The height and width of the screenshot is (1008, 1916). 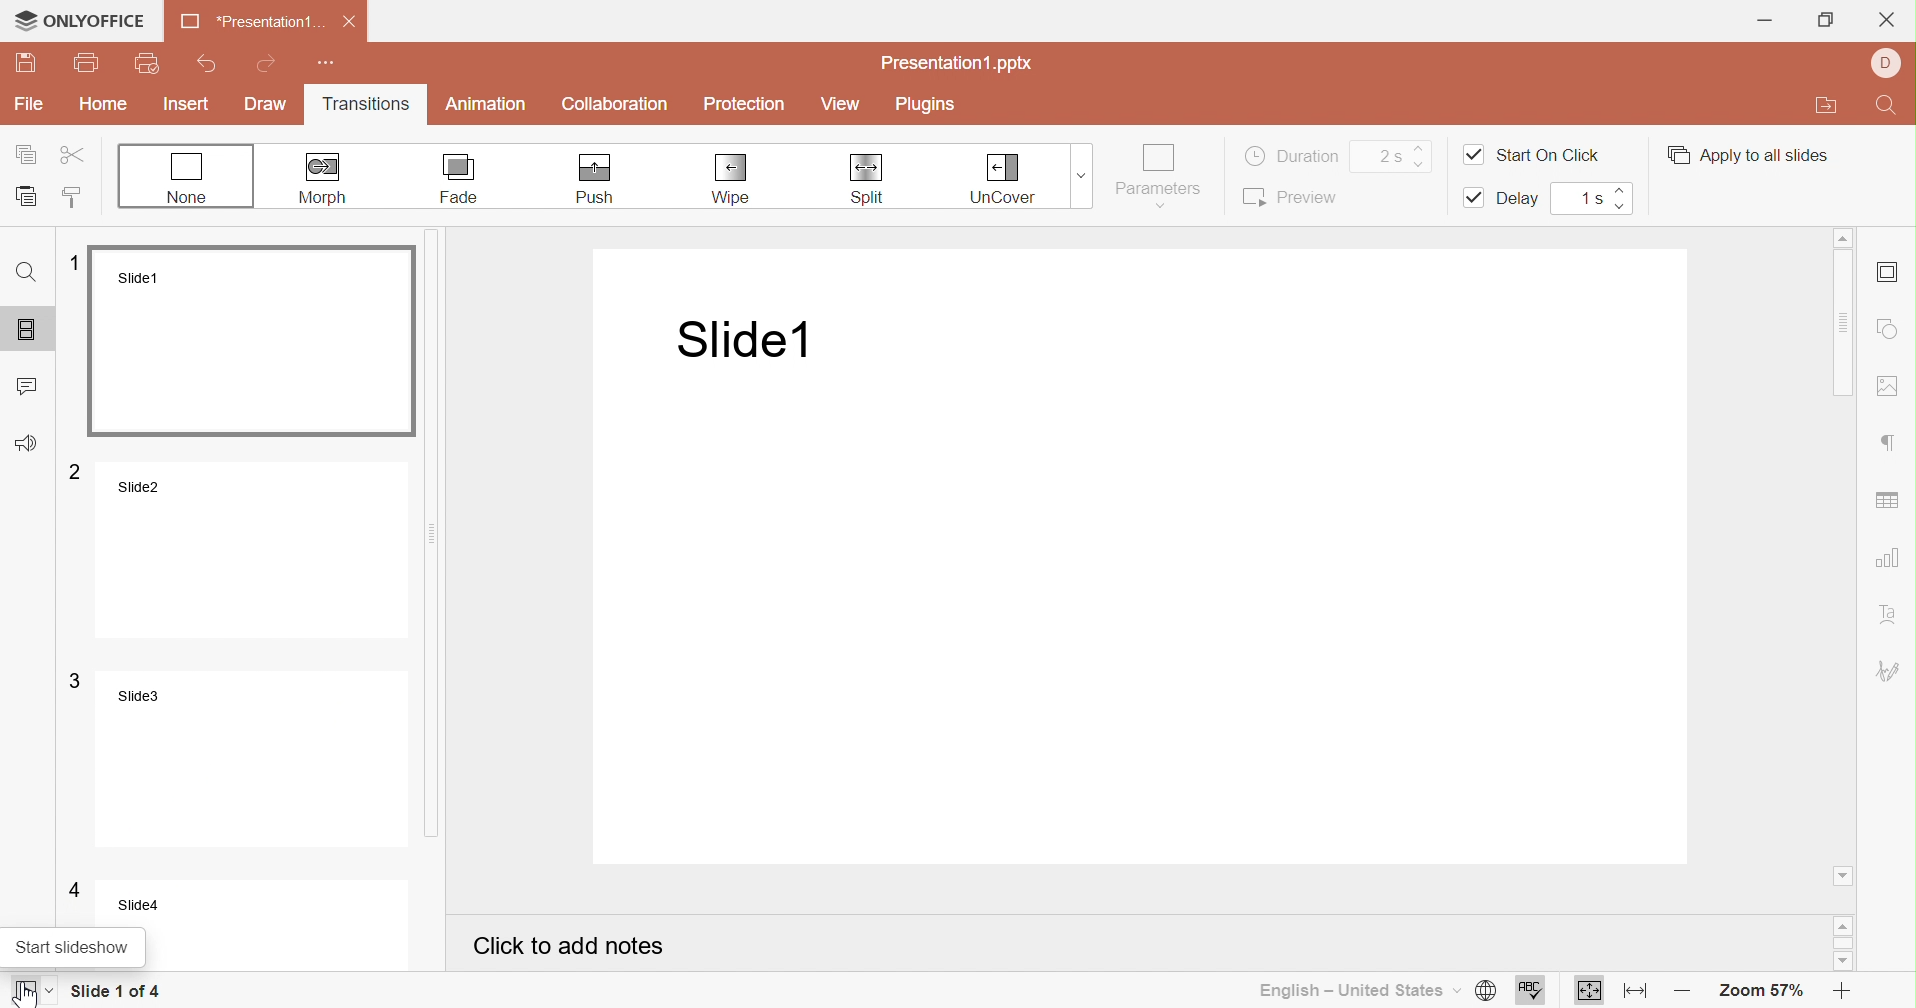 What do you see at coordinates (1532, 154) in the screenshot?
I see `Start On Click` at bounding box center [1532, 154].